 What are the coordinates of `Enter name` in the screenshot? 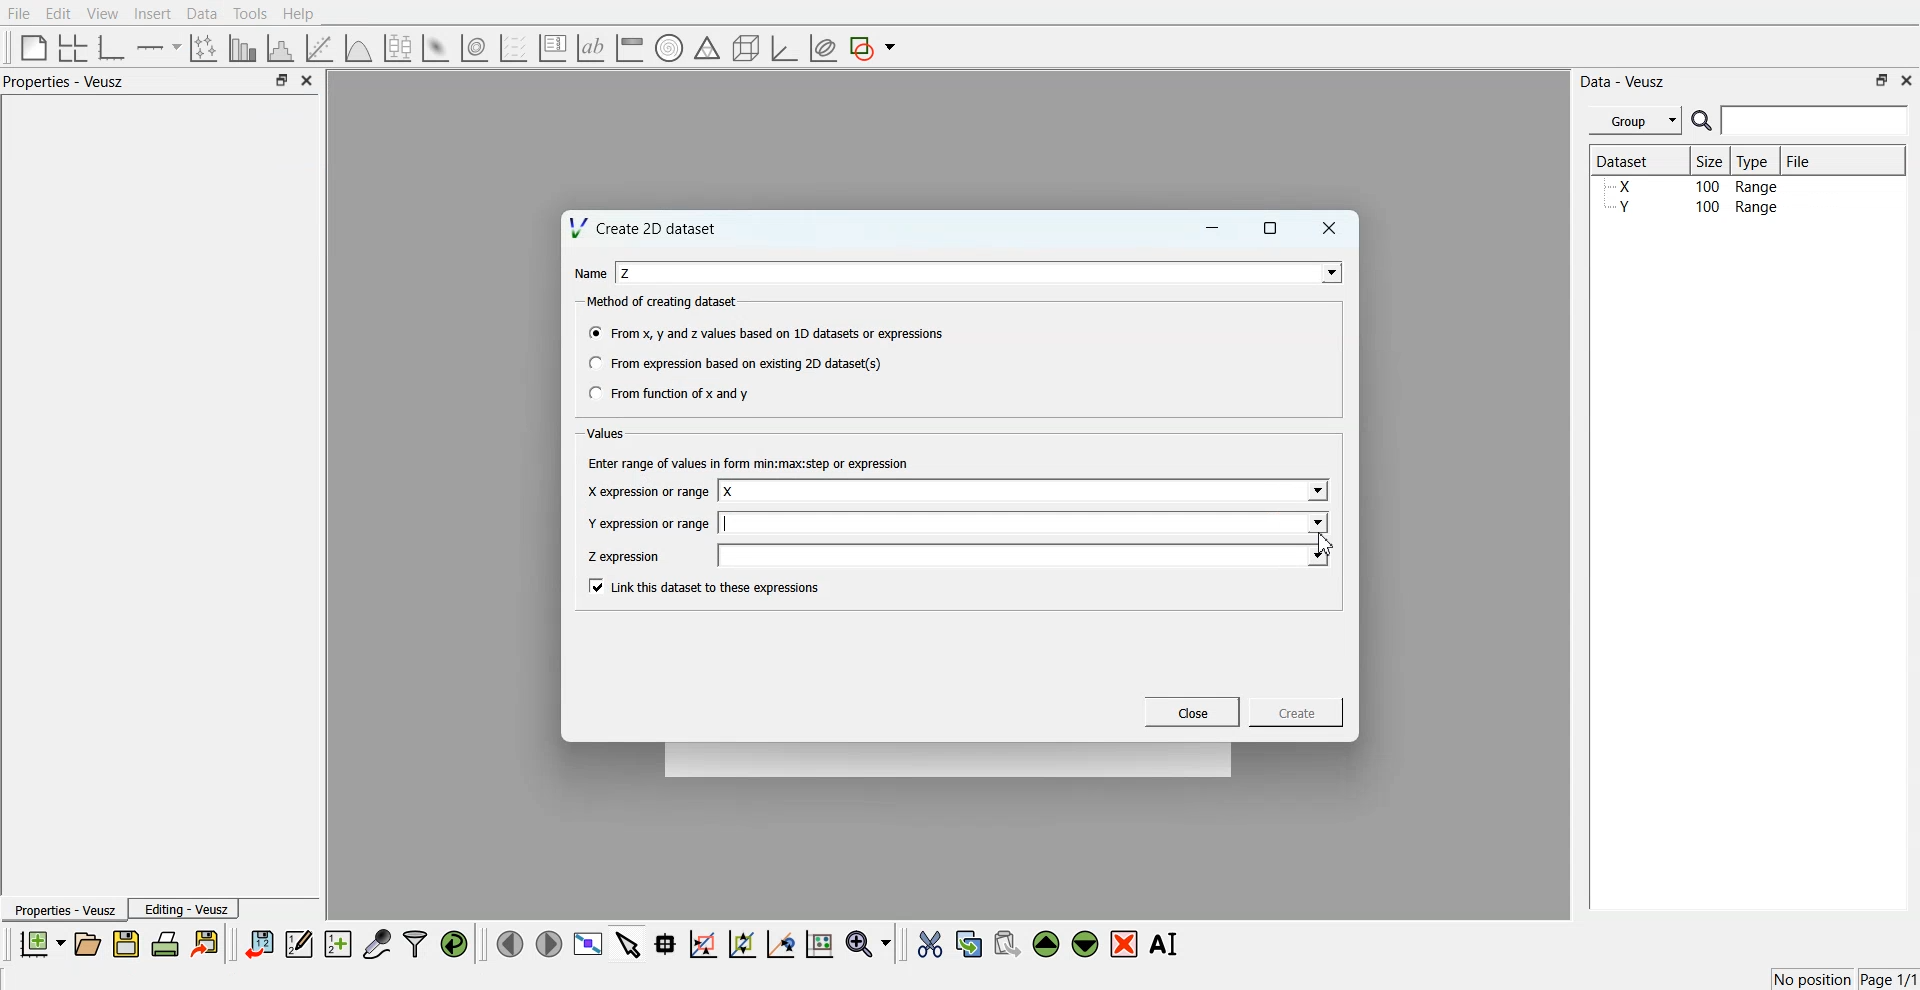 It's located at (1027, 555).